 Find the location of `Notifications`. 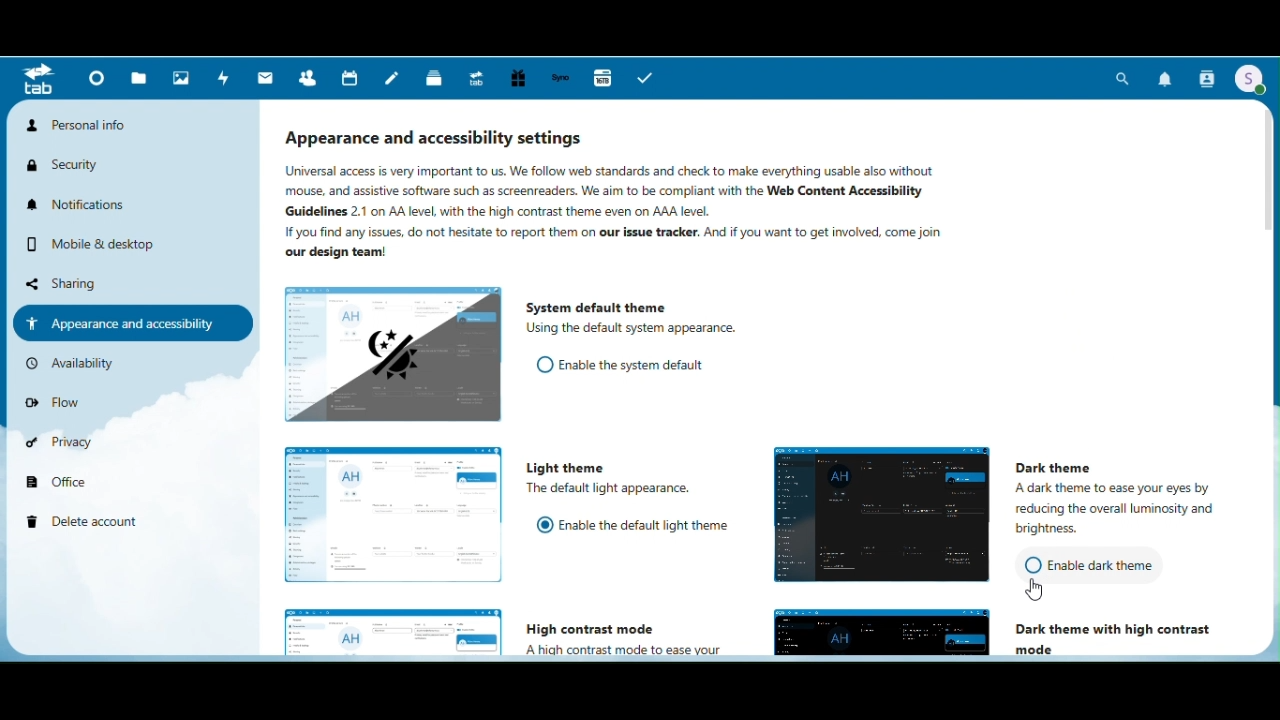

Notifications is located at coordinates (85, 203).